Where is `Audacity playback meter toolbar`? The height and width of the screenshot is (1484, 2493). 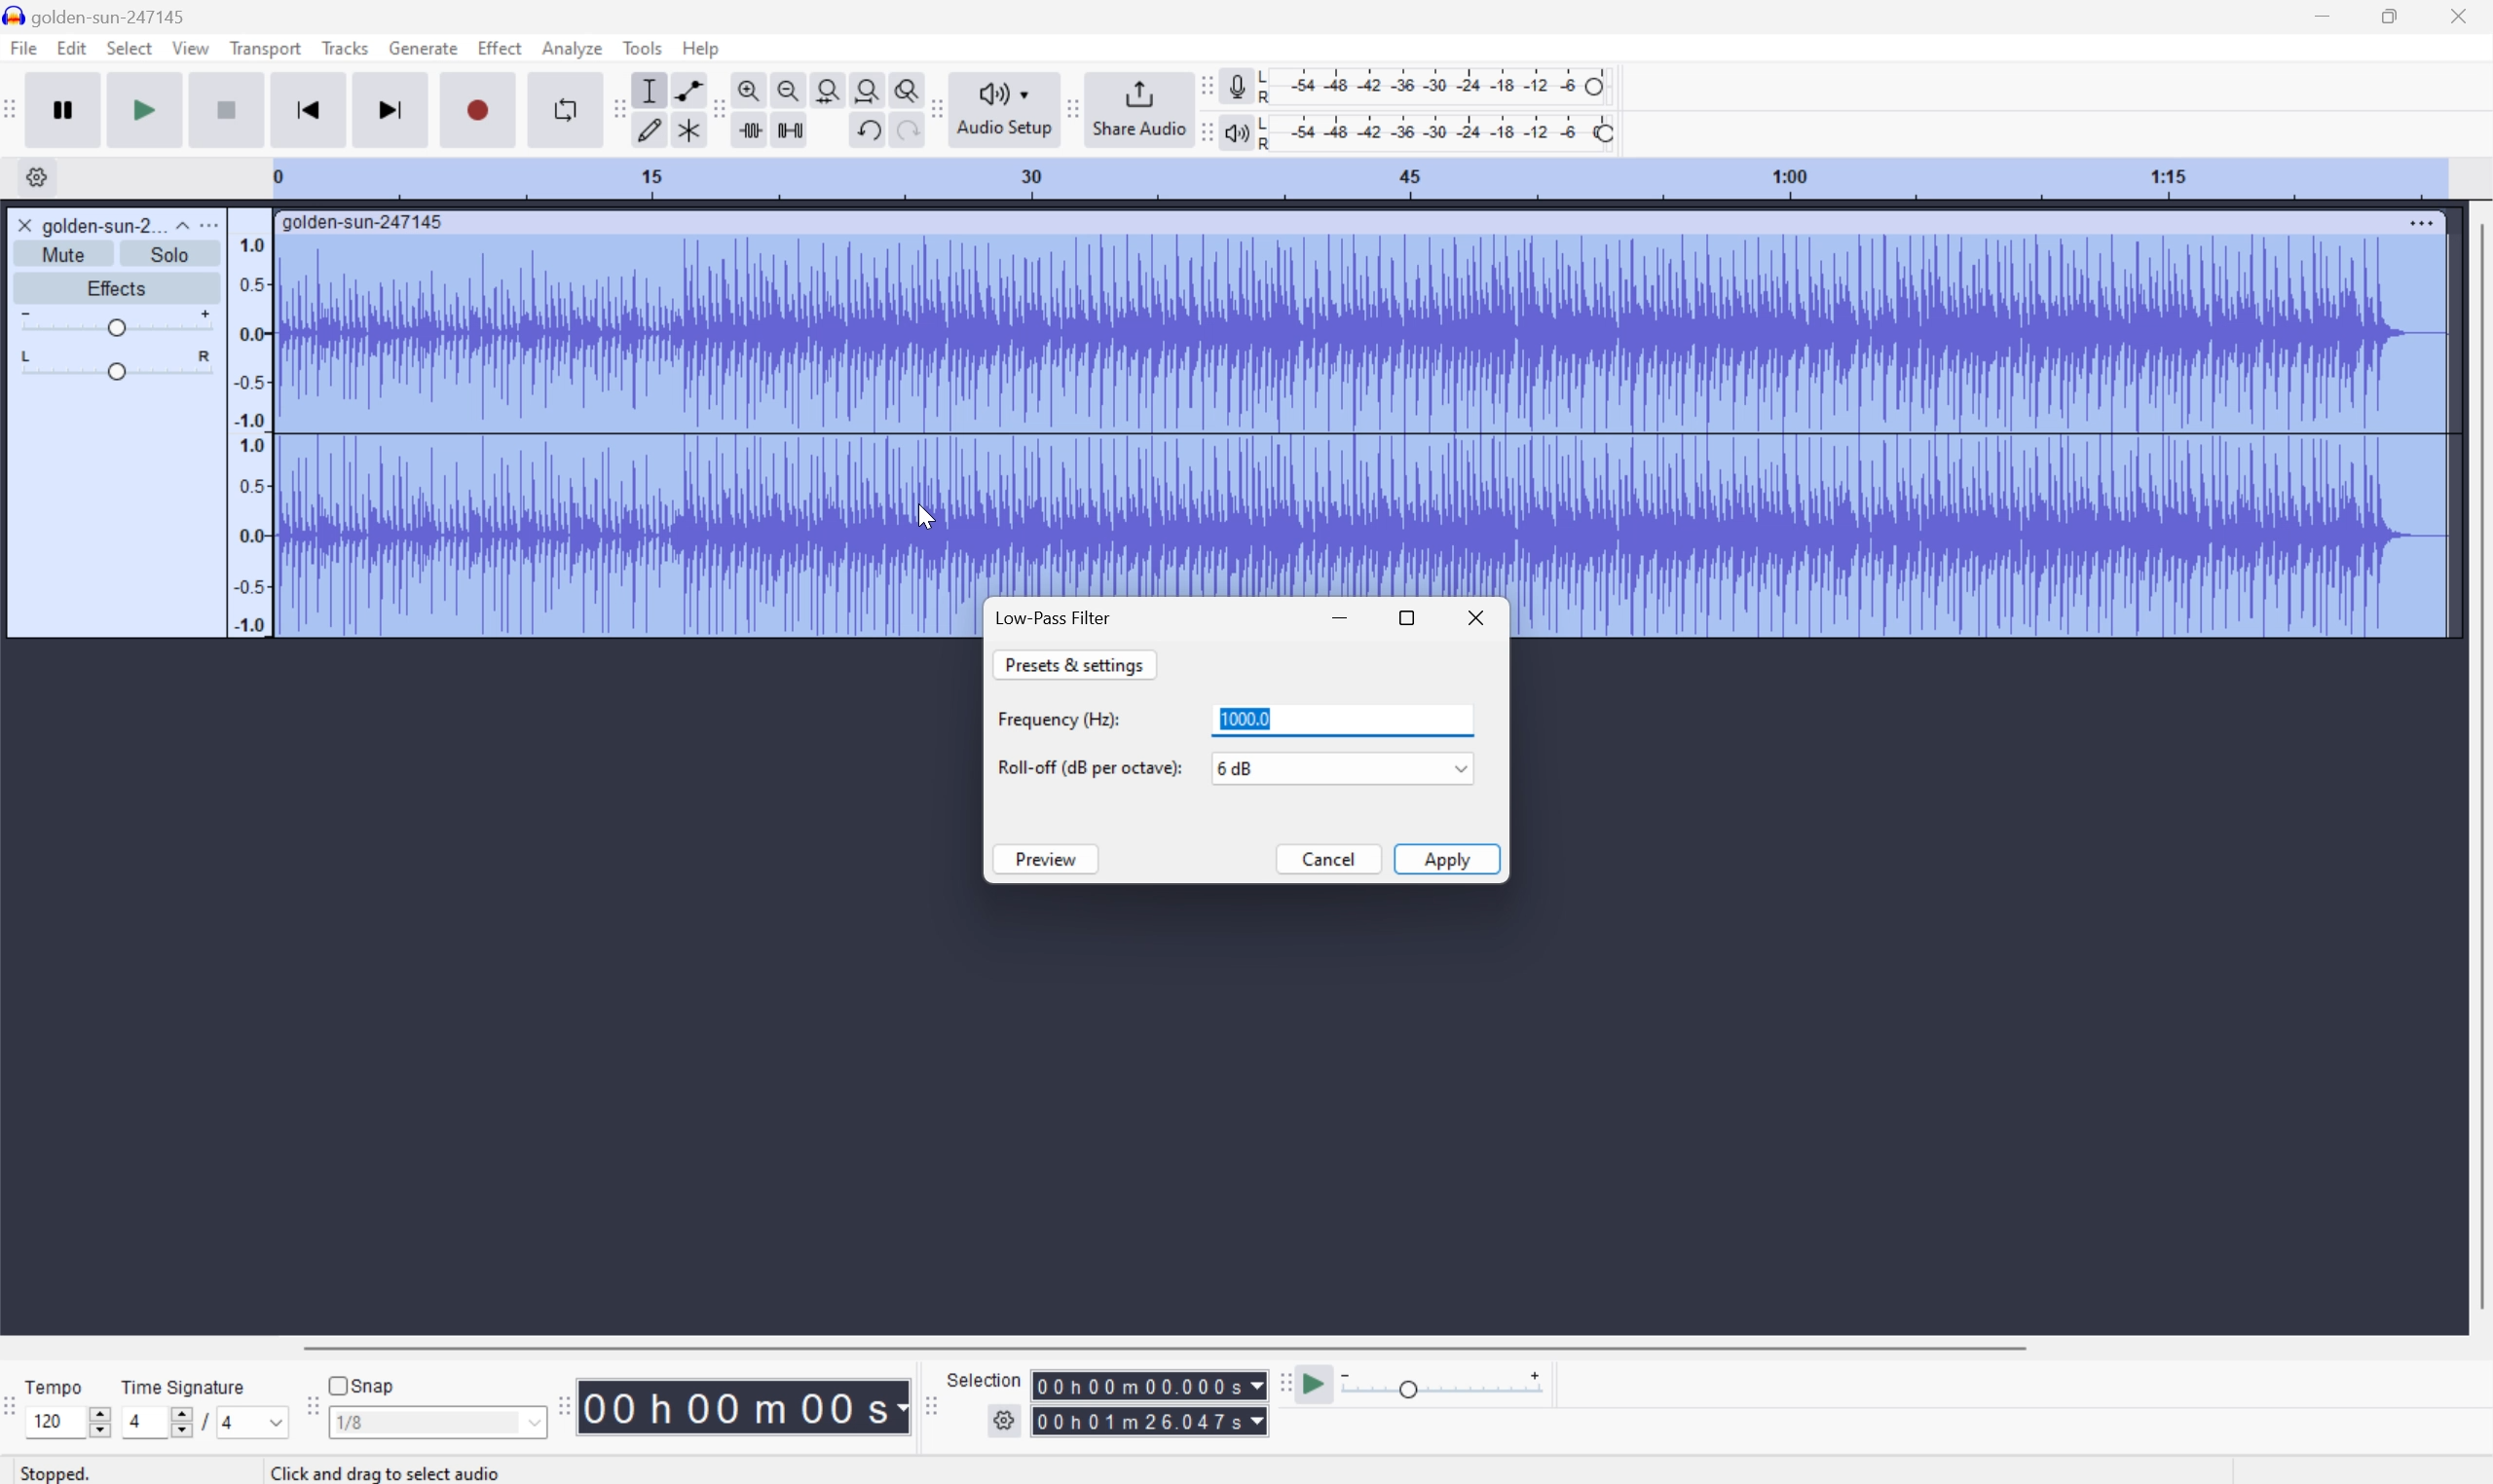
Audacity playback meter toolbar is located at coordinates (1202, 135).